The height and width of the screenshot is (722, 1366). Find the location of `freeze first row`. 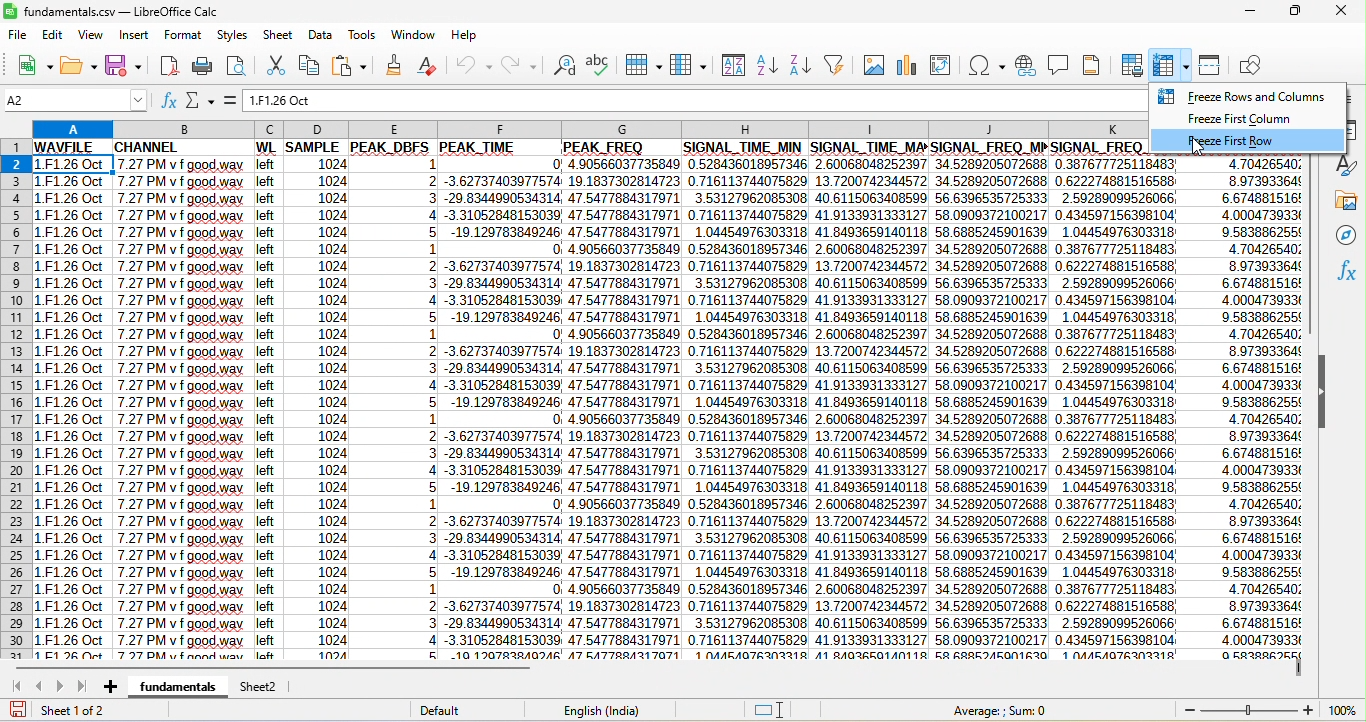

freeze first row is located at coordinates (1227, 140).